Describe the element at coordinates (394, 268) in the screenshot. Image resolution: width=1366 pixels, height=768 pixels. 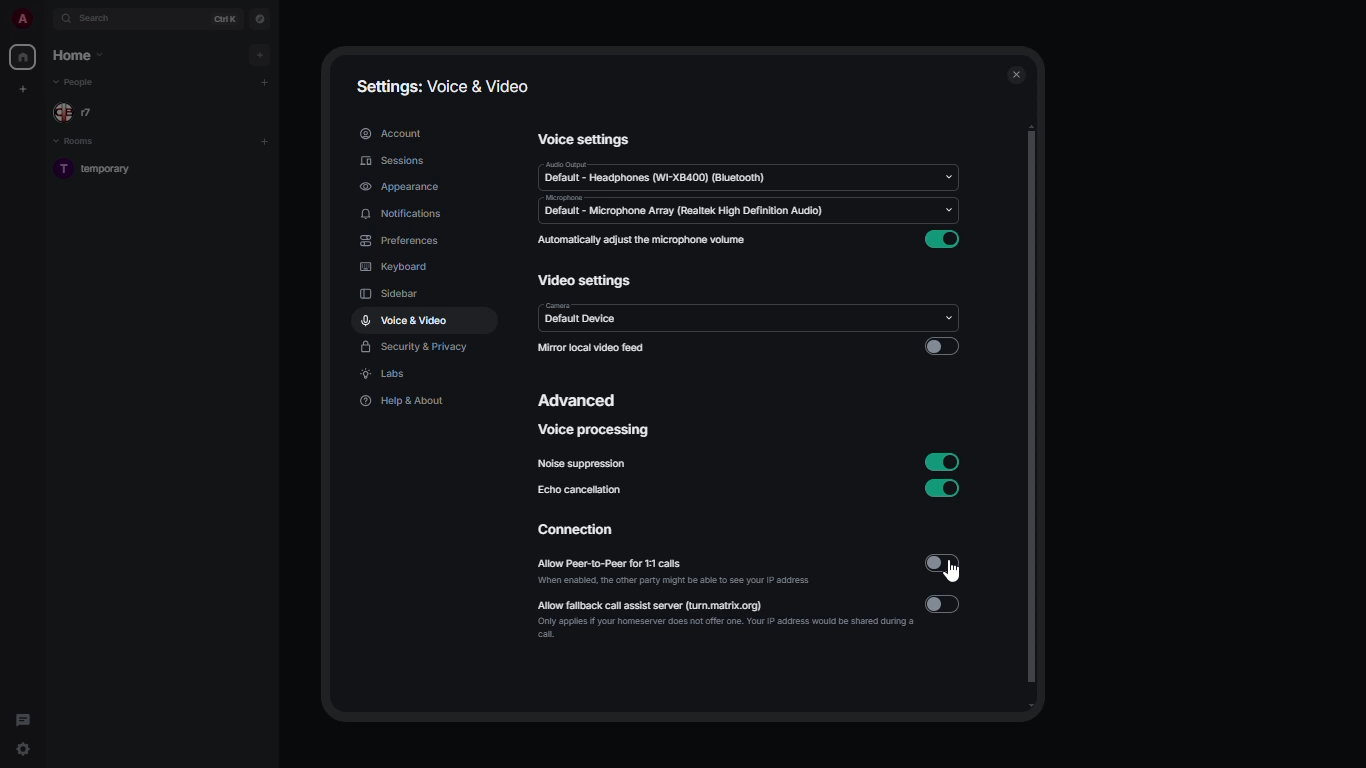
I see `keyboard` at that location.